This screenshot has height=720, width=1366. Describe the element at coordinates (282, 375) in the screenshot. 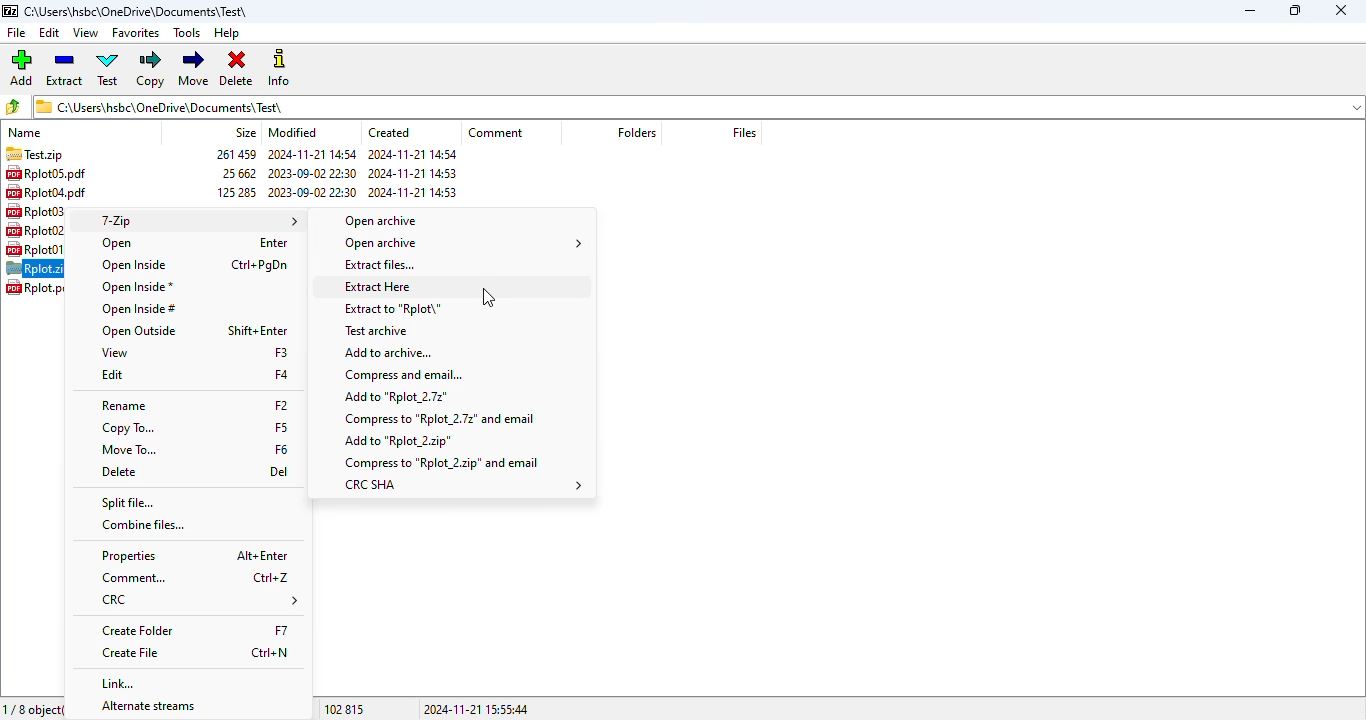

I see `shortcut for edit` at that location.